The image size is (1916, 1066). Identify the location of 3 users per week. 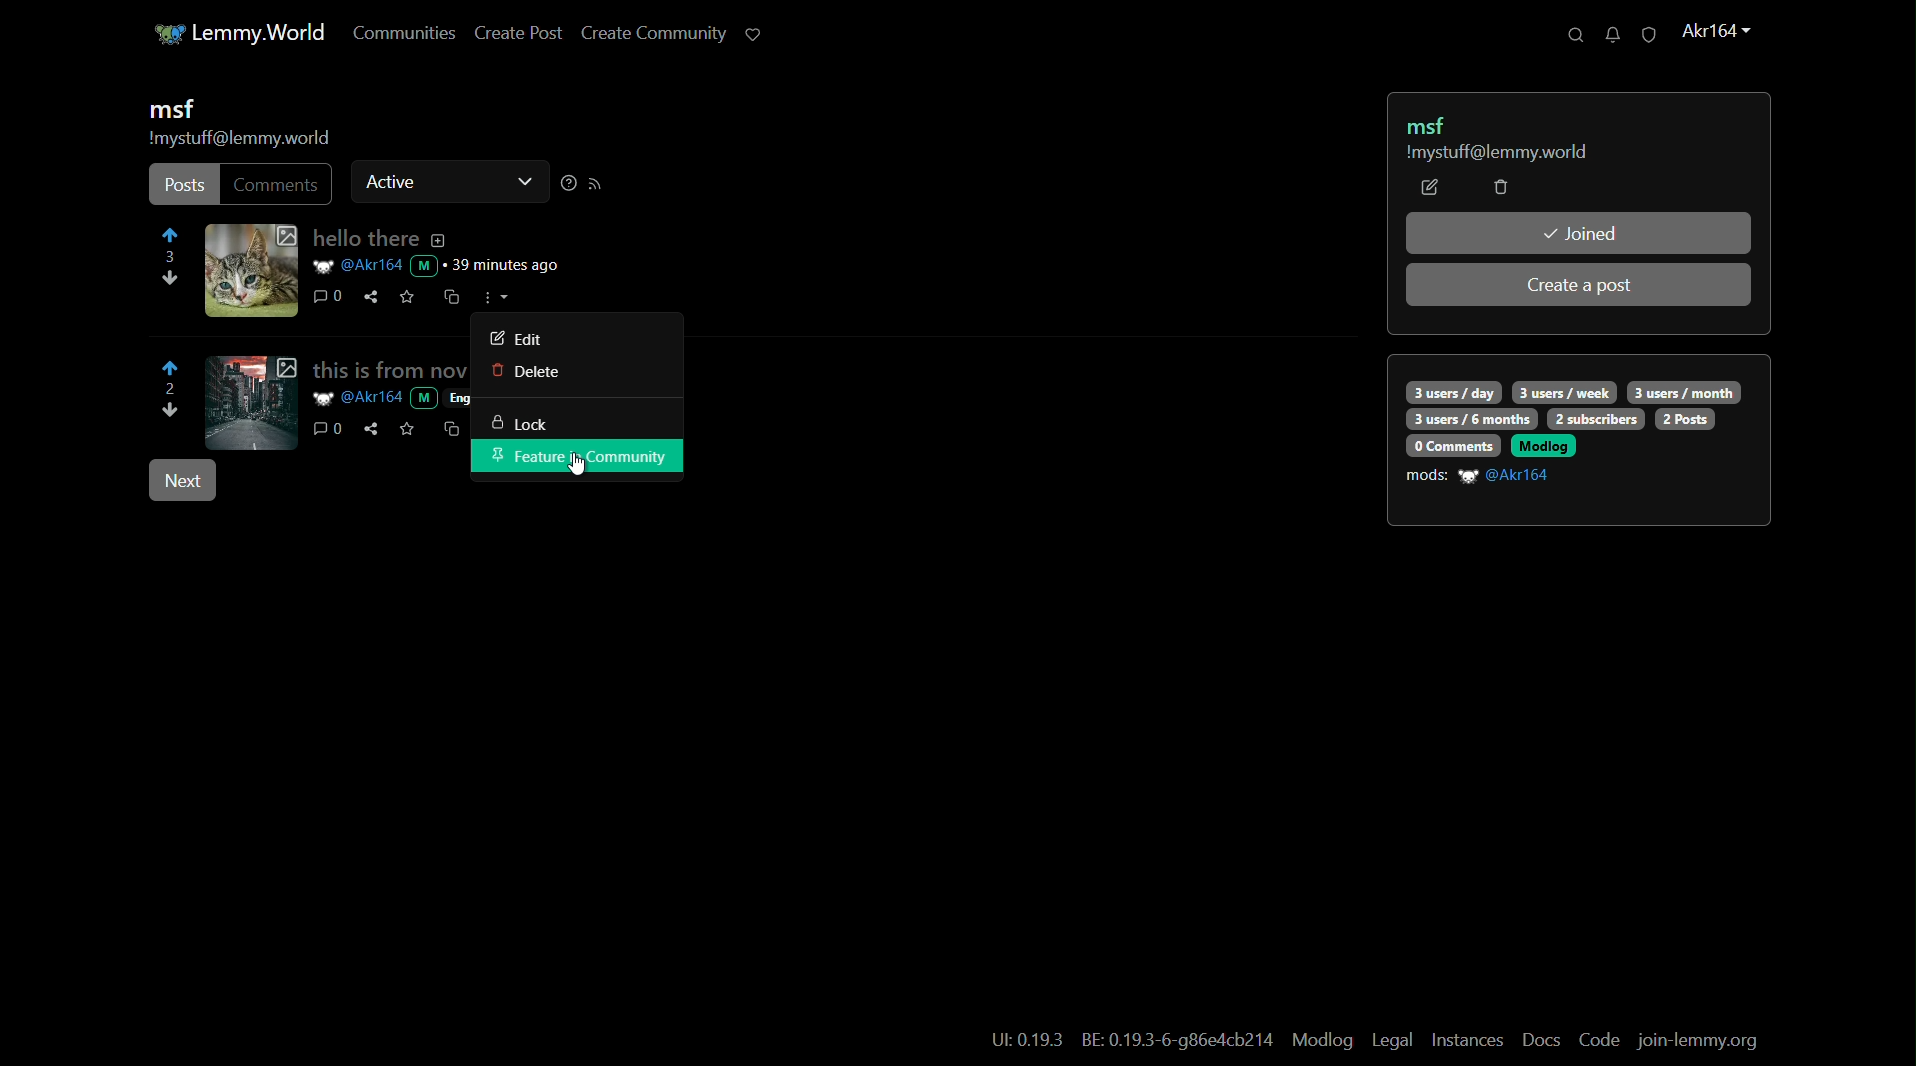
(1566, 391).